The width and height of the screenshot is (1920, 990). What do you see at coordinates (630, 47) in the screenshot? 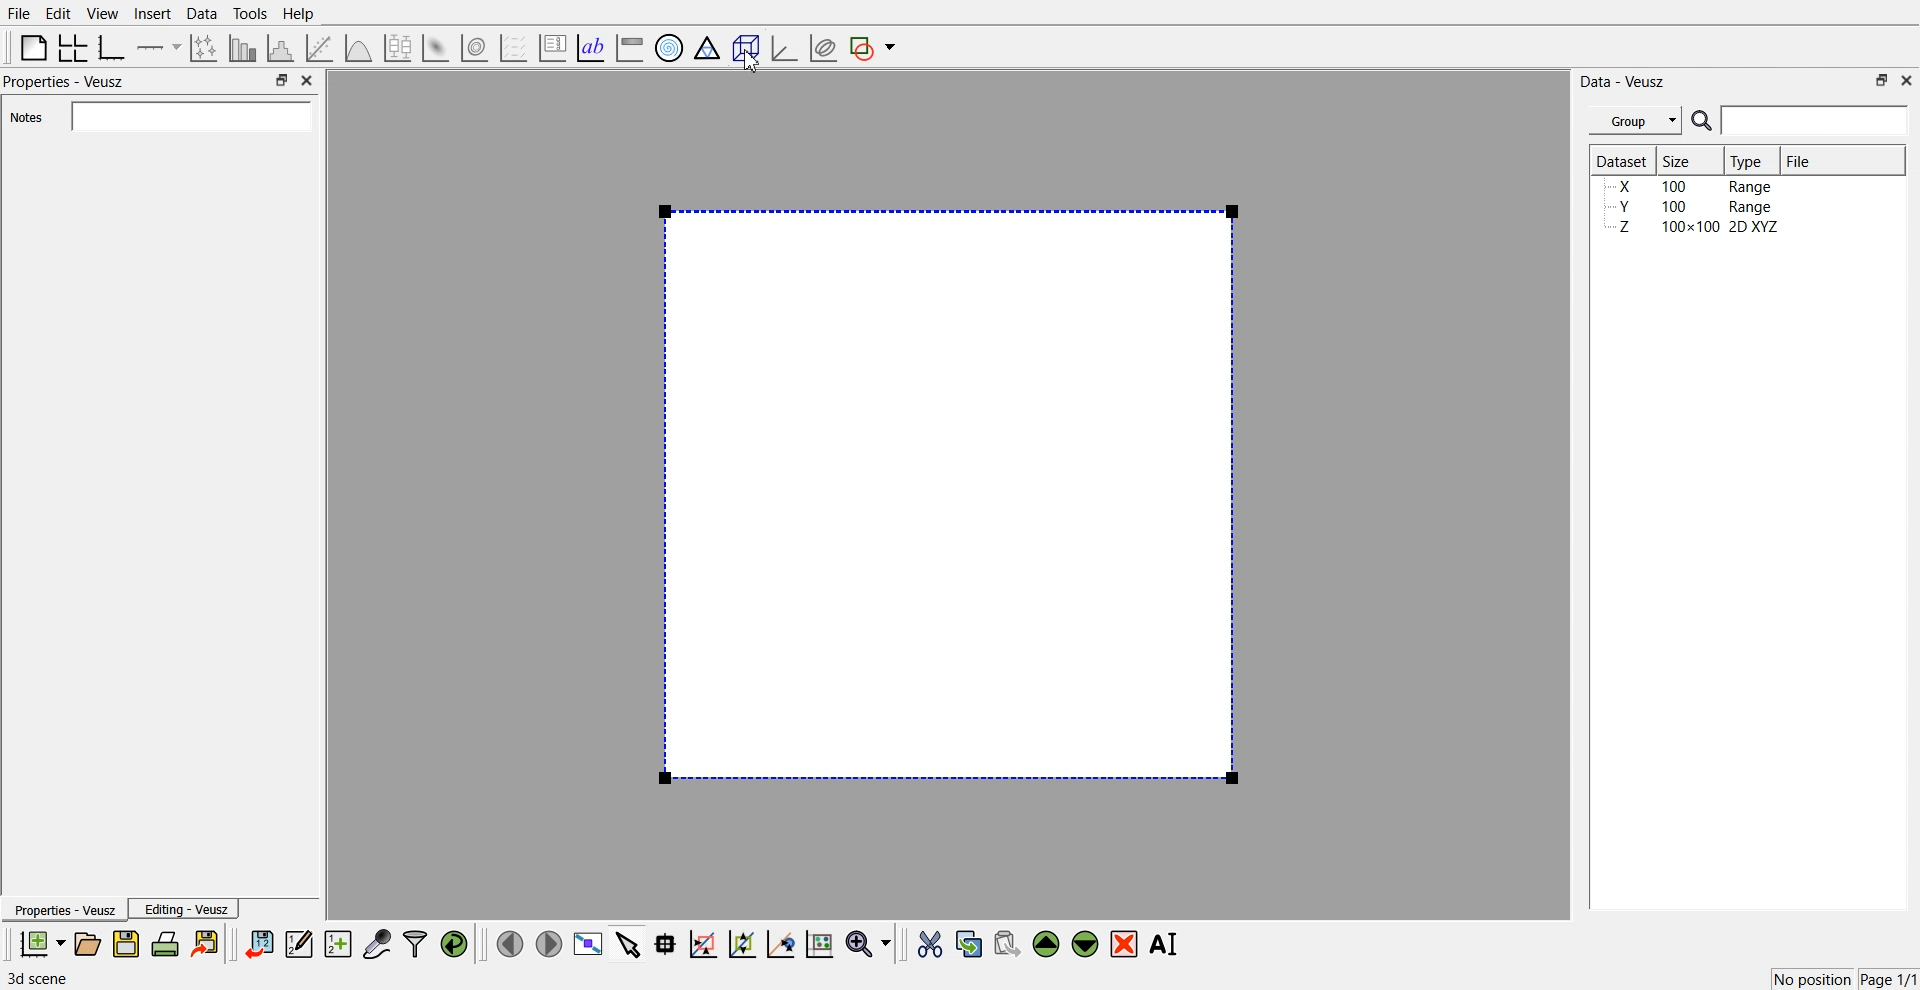
I see `Image color bar` at bounding box center [630, 47].